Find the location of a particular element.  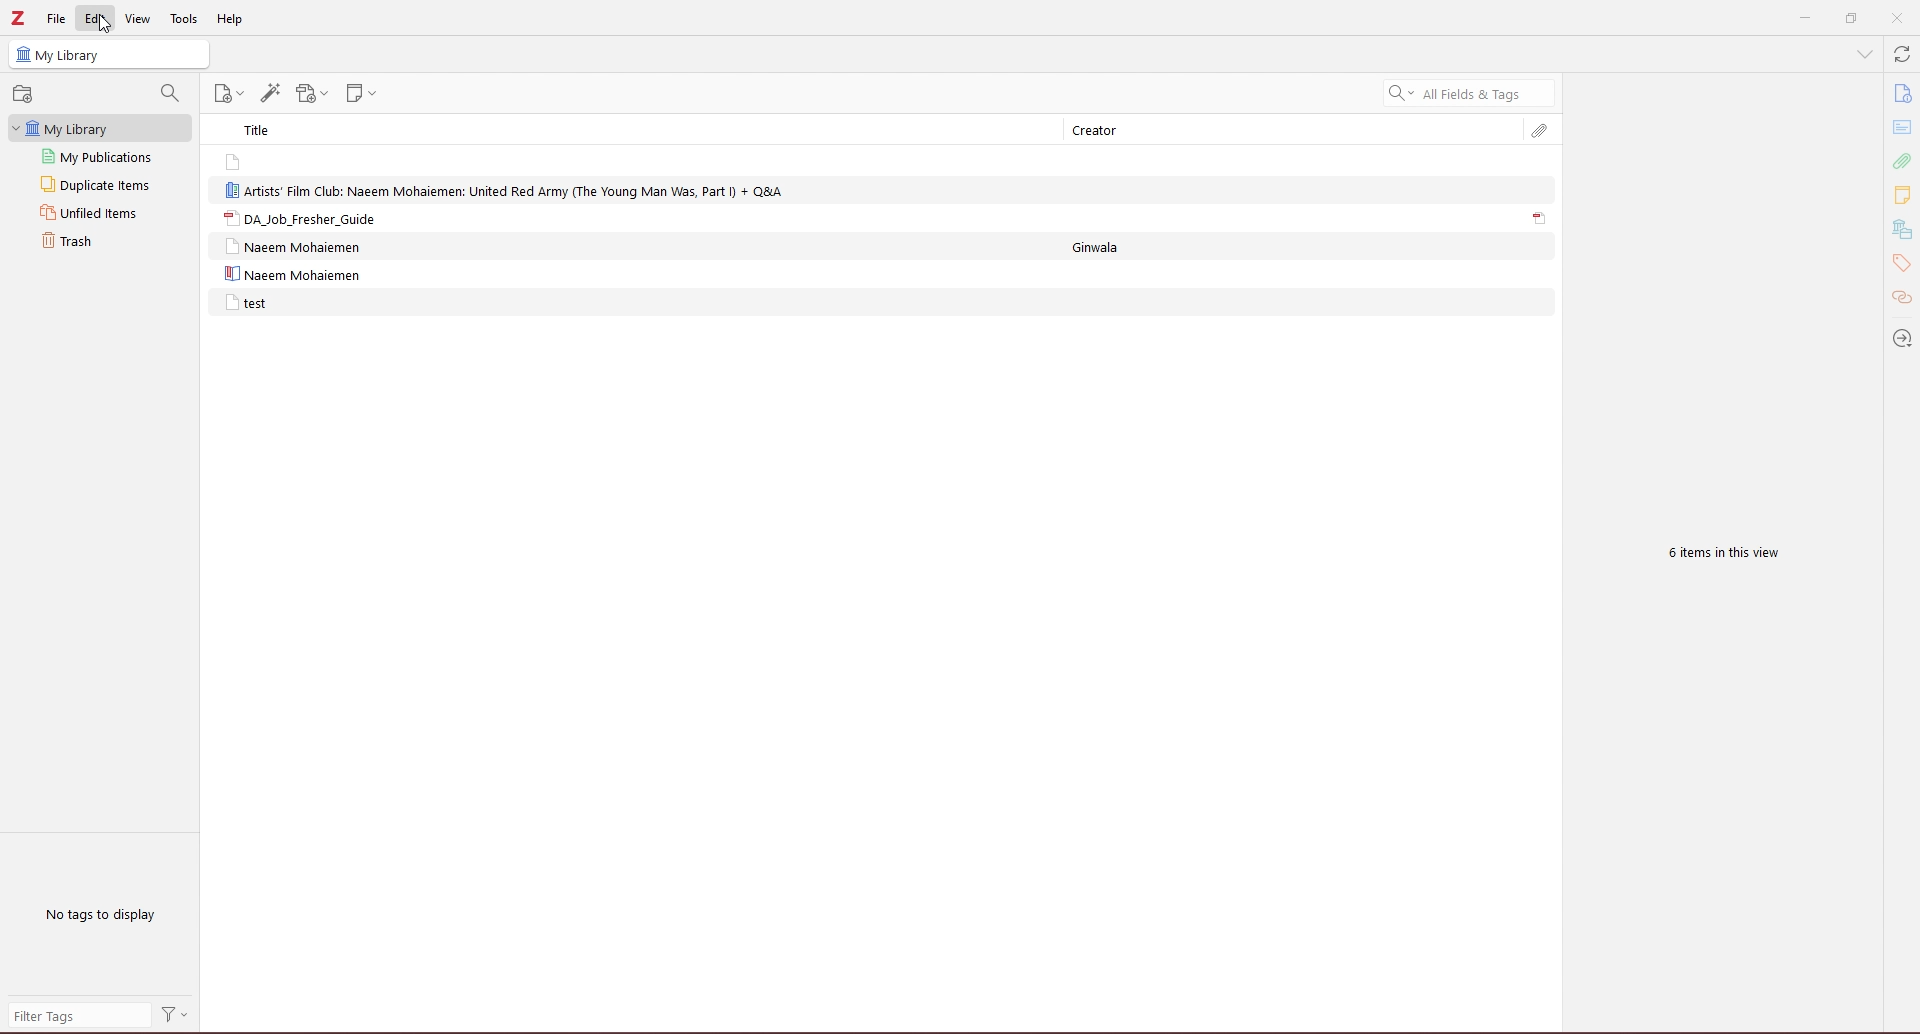

help is located at coordinates (230, 20).